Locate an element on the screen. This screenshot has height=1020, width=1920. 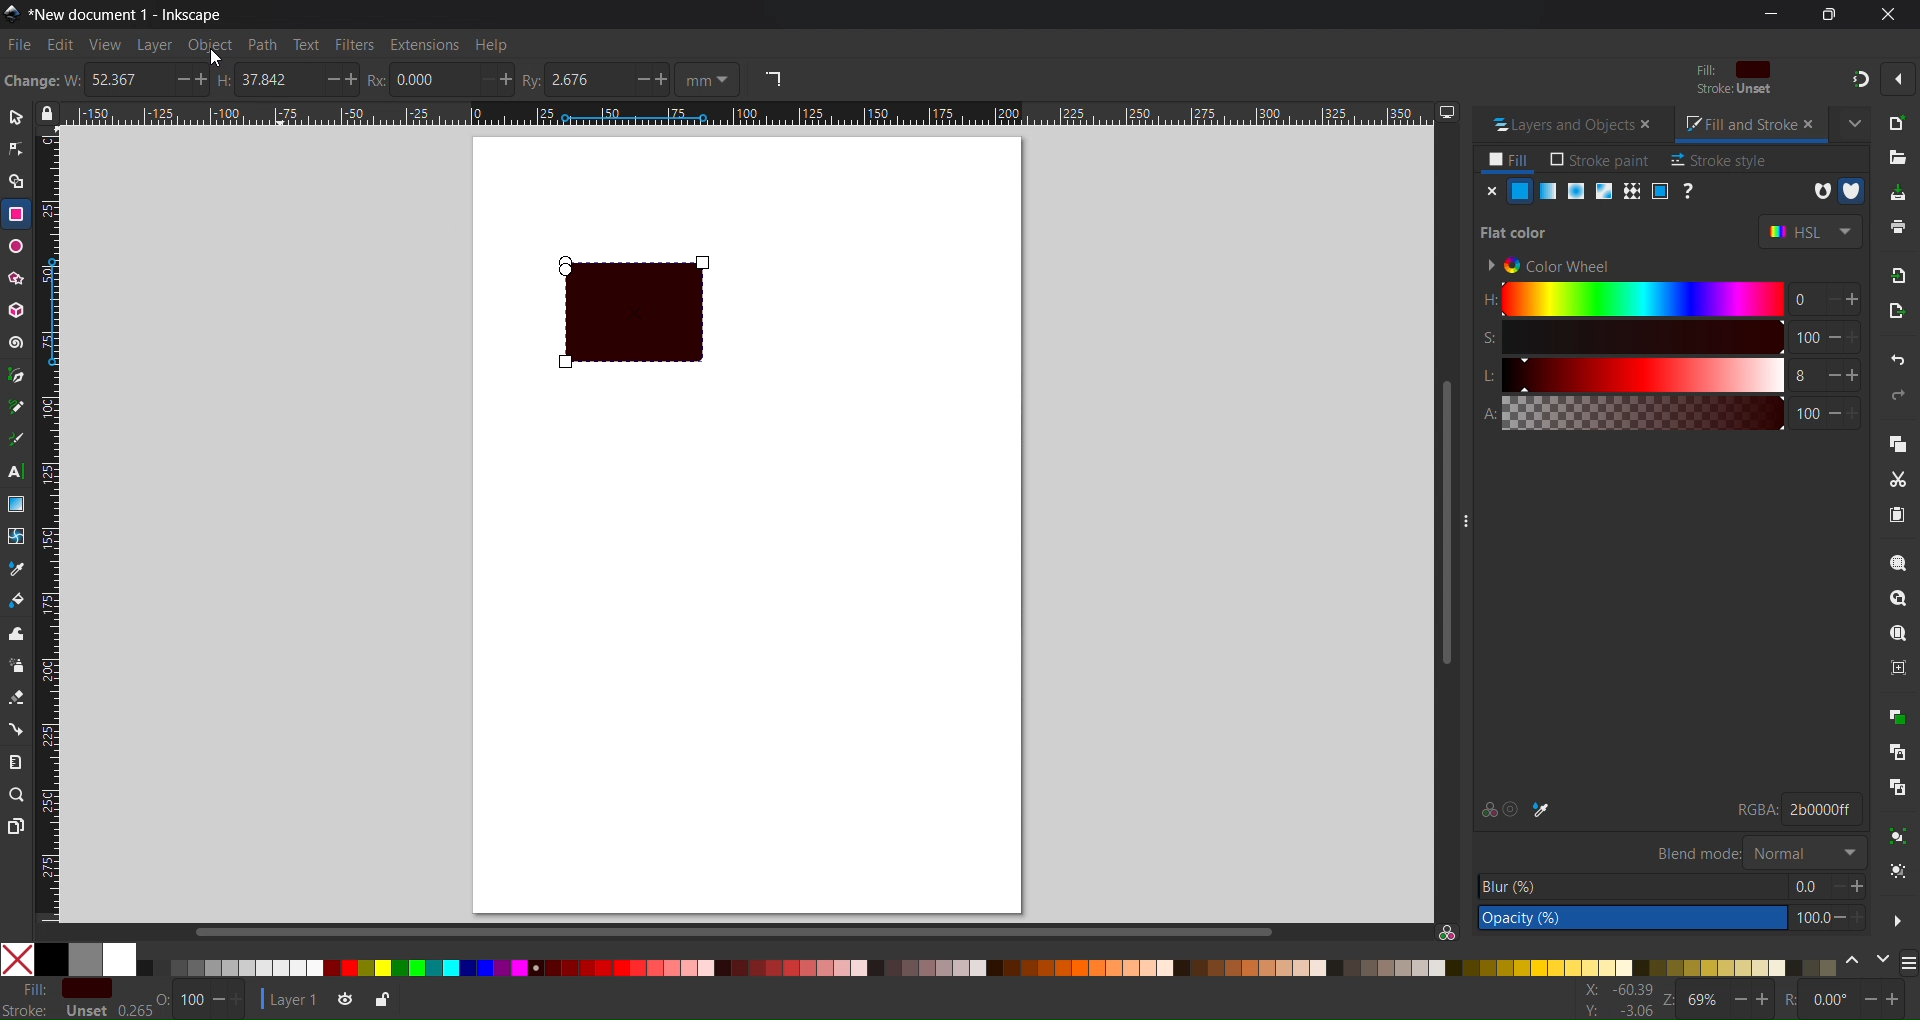
Extensions is located at coordinates (427, 44).